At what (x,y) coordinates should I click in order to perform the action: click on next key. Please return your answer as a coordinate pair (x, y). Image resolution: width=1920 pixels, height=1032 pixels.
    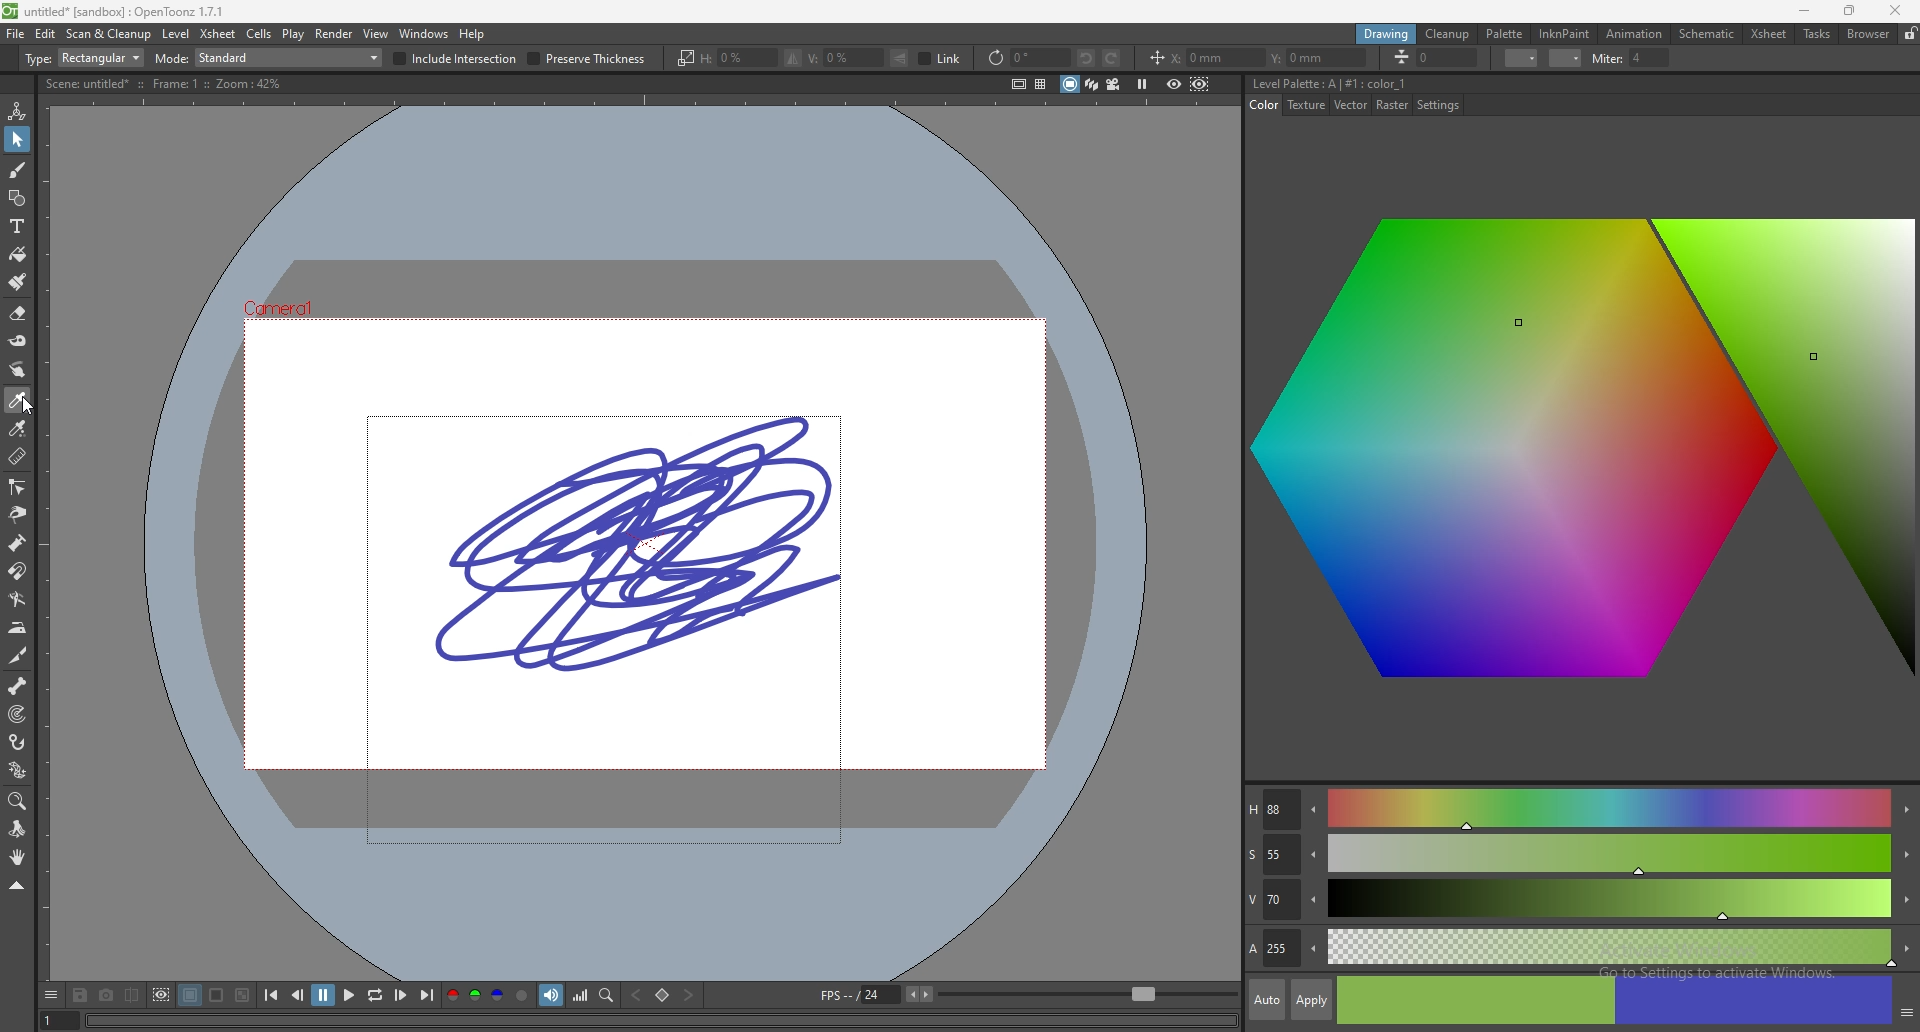
    Looking at the image, I should click on (689, 995).